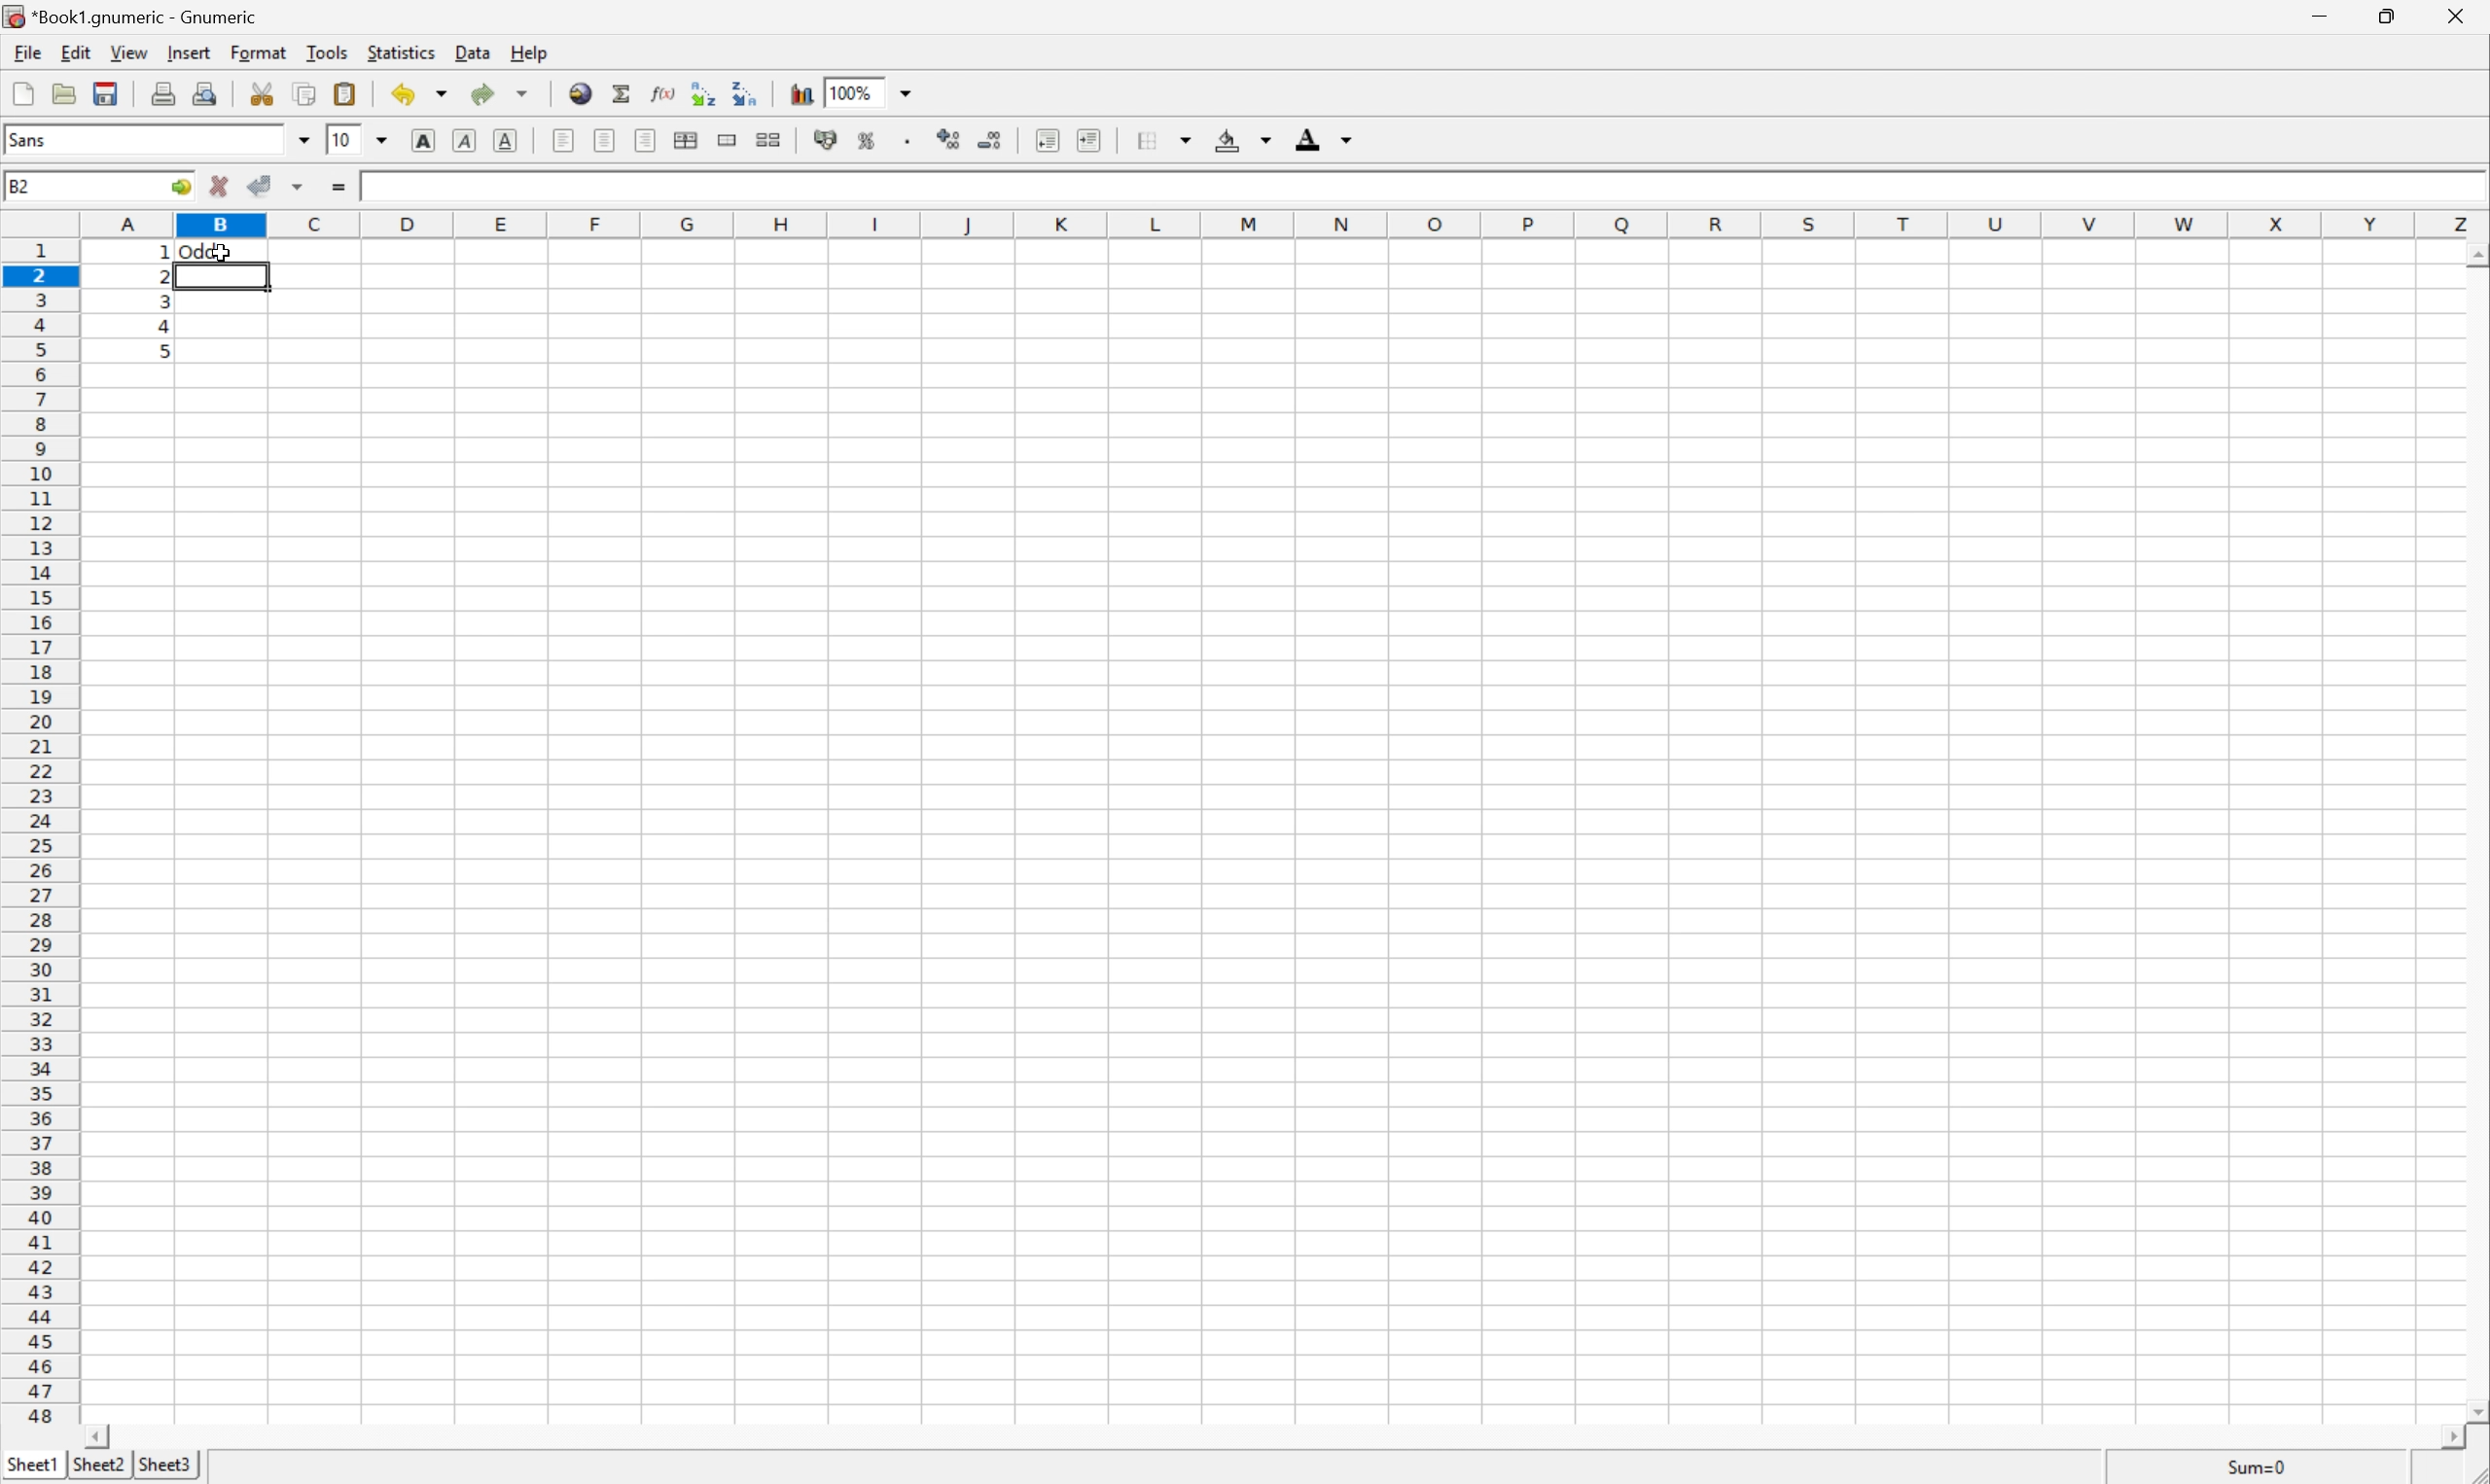 This screenshot has width=2490, height=1484. I want to click on Sum in current cell, so click(624, 96).